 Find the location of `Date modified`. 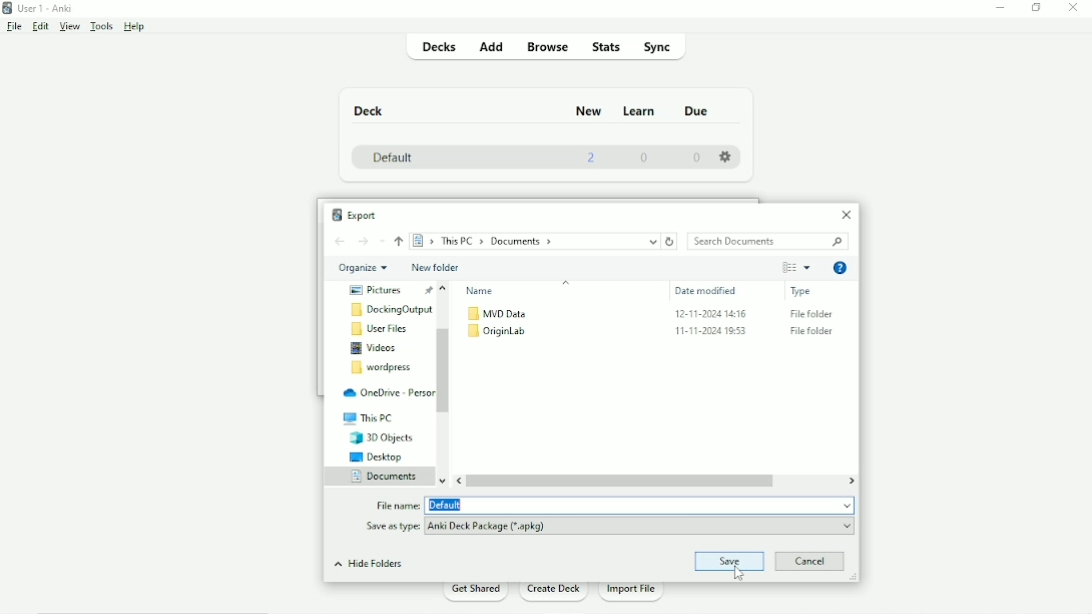

Date modified is located at coordinates (704, 290).